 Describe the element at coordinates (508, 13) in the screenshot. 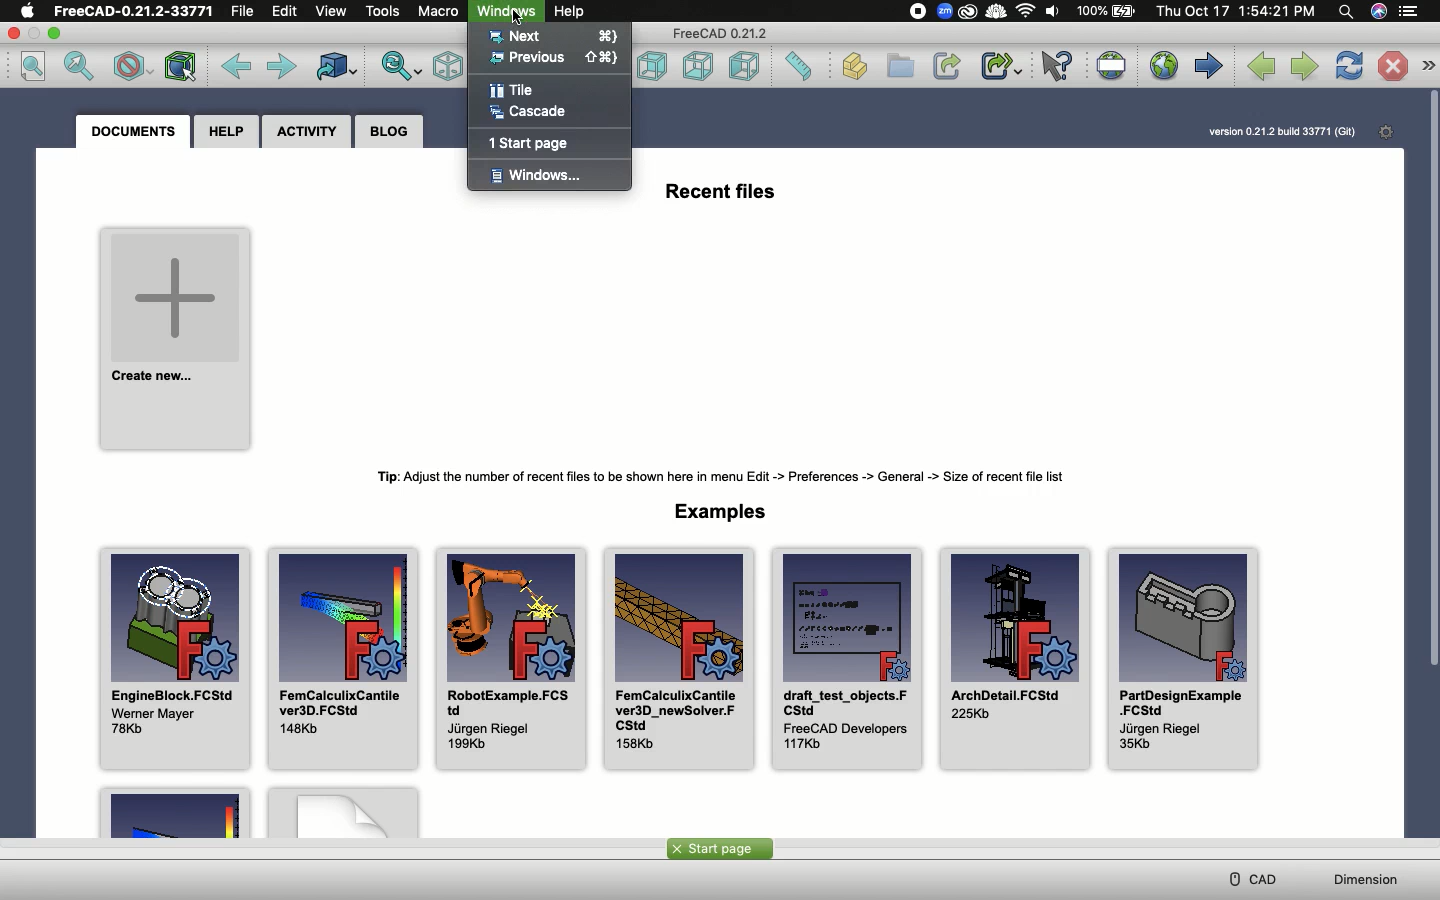

I see `Clicked on Windows` at that location.